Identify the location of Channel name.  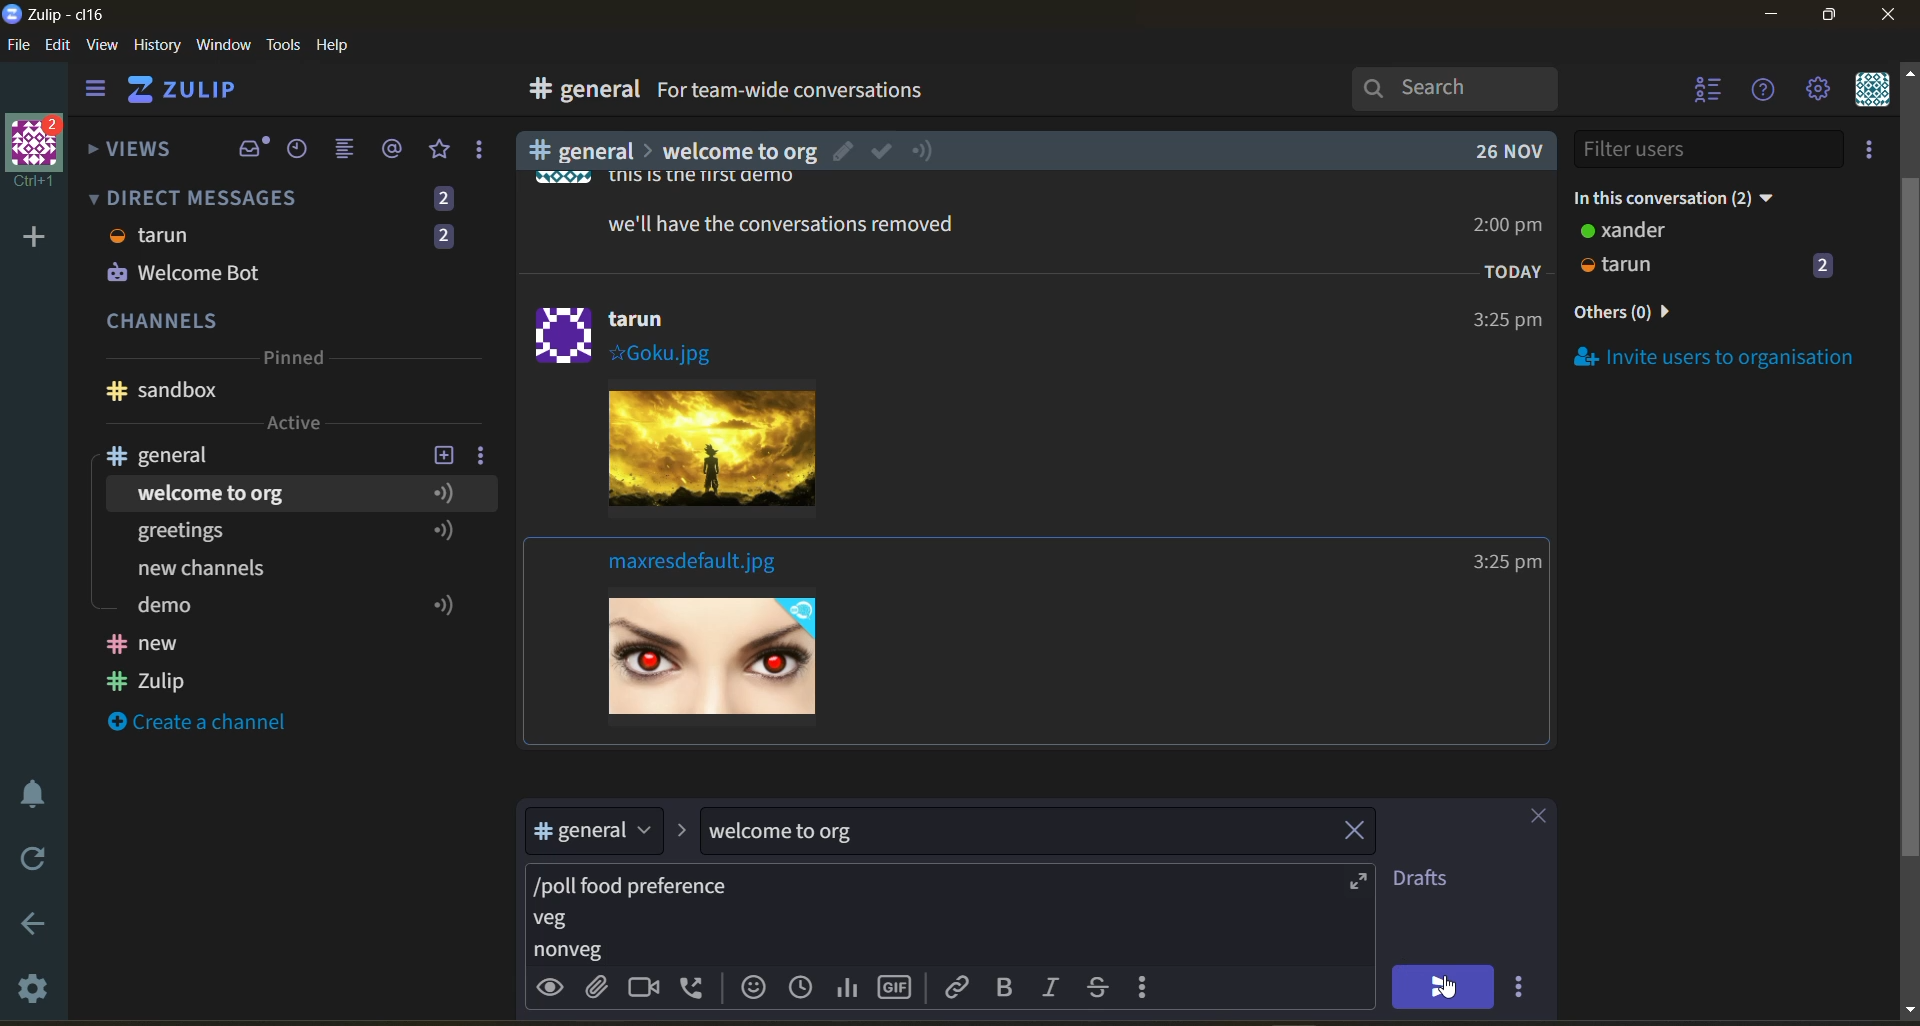
(162, 391).